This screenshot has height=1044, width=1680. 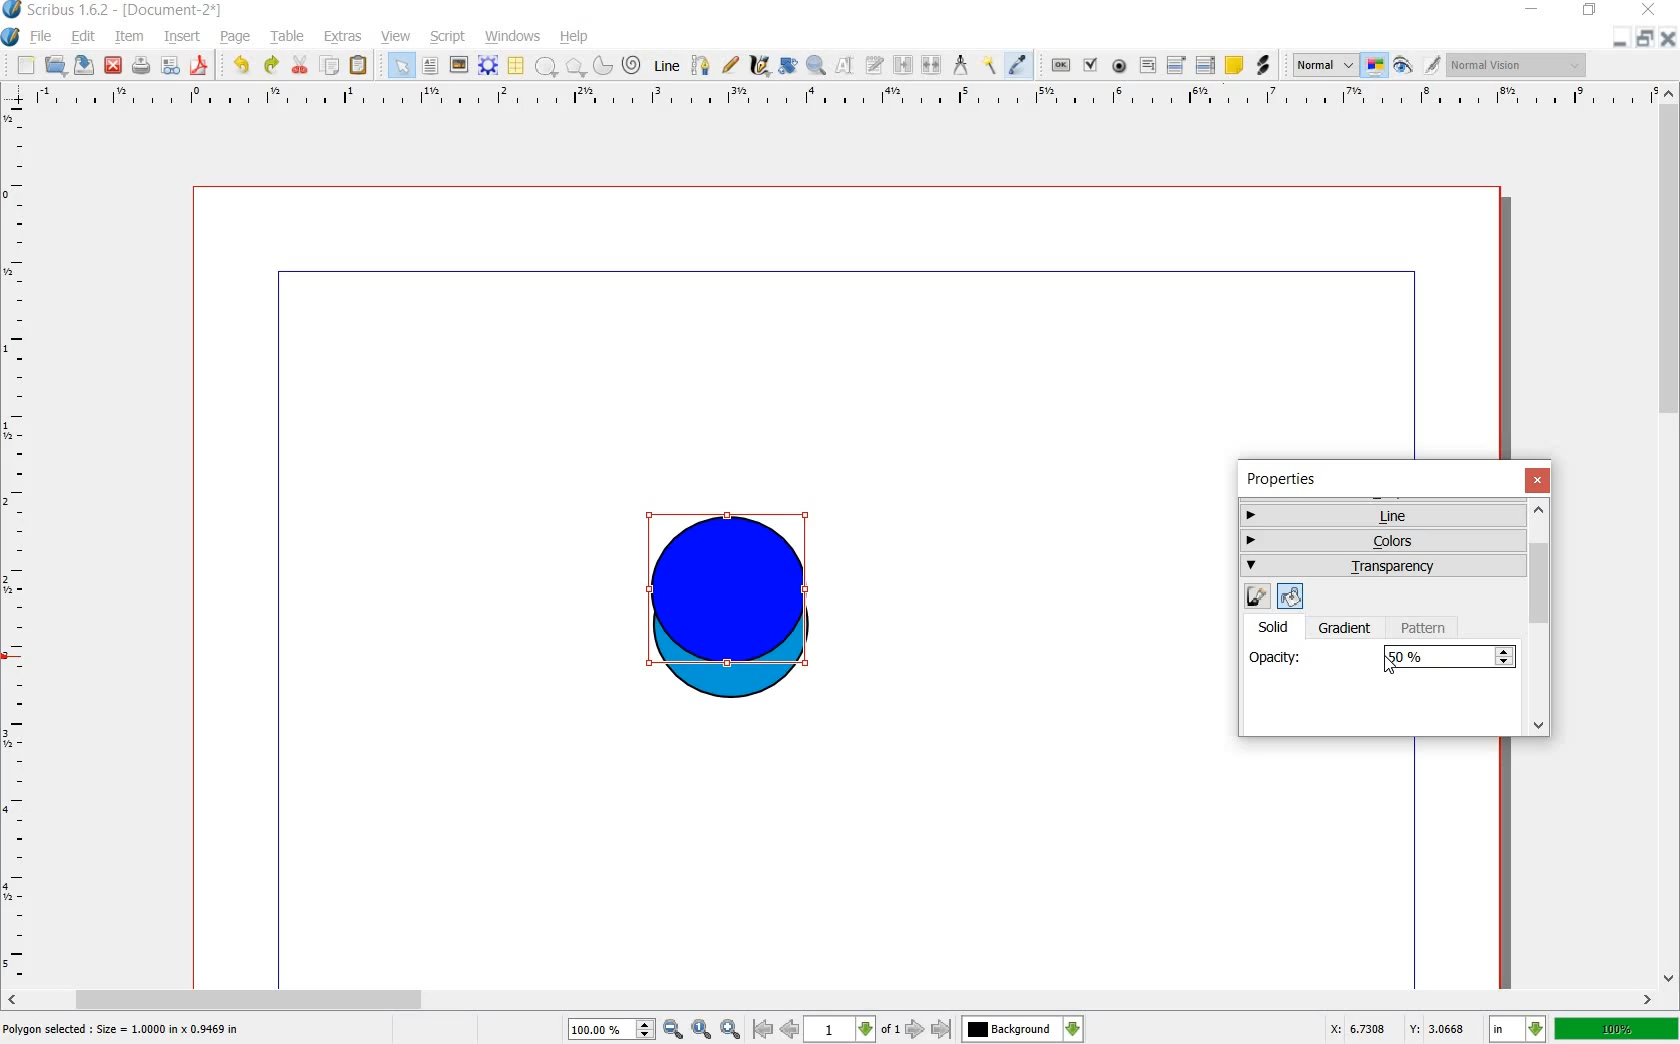 I want to click on go to next or last page, so click(x=929, y=1030).